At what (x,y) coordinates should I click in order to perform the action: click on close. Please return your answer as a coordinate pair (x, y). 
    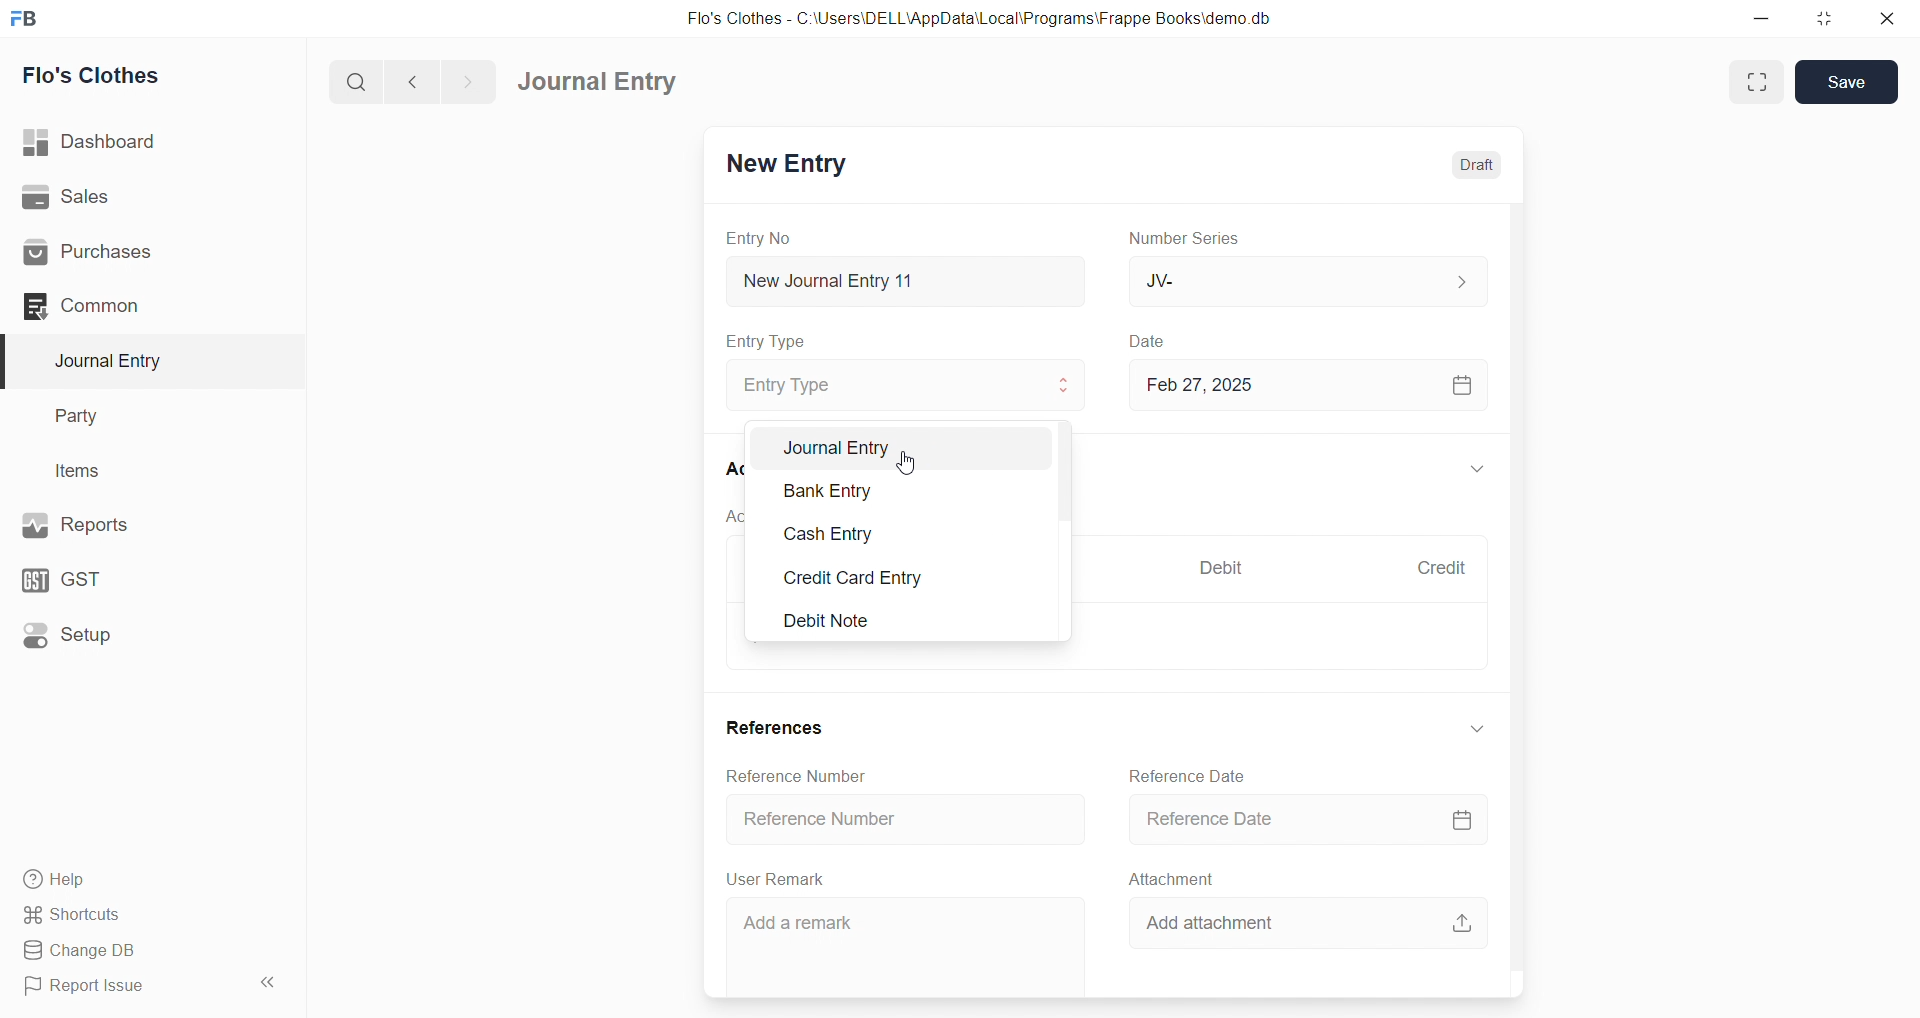
    Looking at the image, I should click on (1889, 18).